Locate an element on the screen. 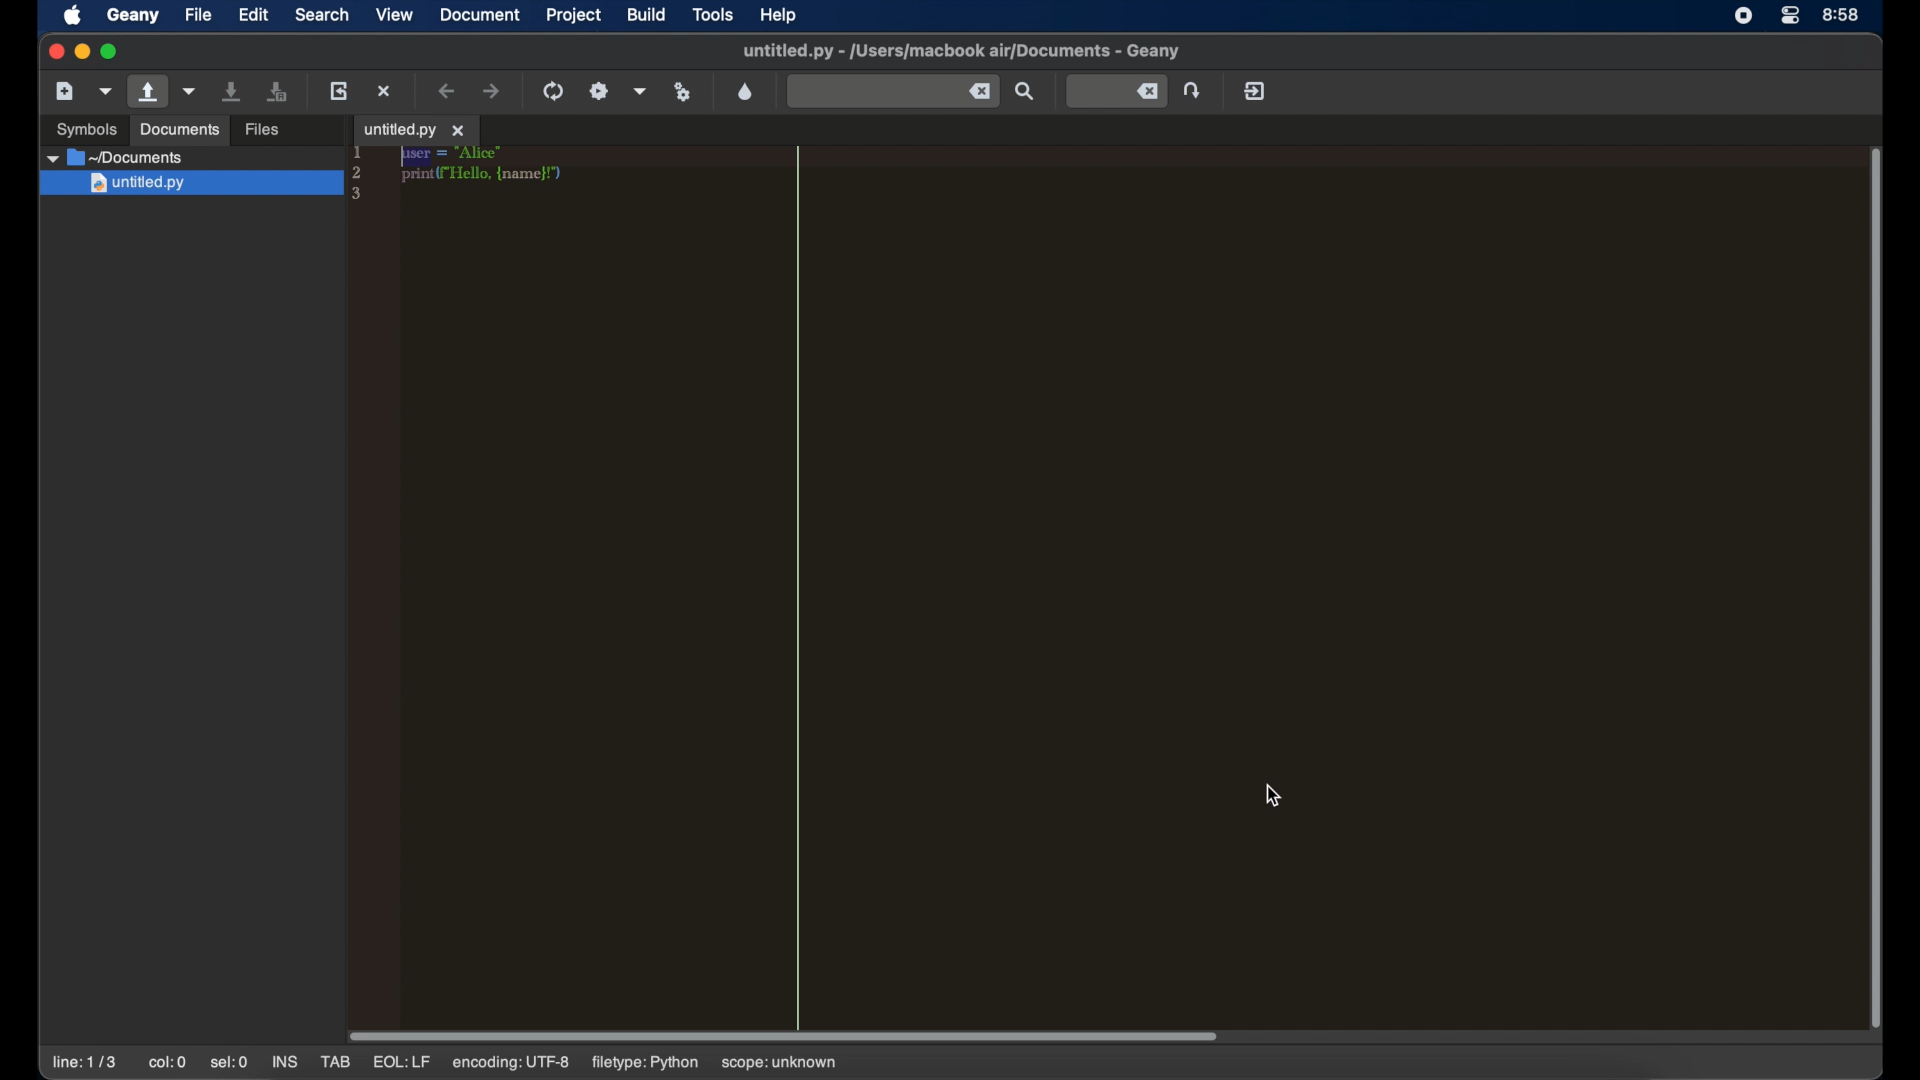 The height and width of the screenshot is (1080, 1920). find the entered text in current file is located at coordinates (1025, 92).